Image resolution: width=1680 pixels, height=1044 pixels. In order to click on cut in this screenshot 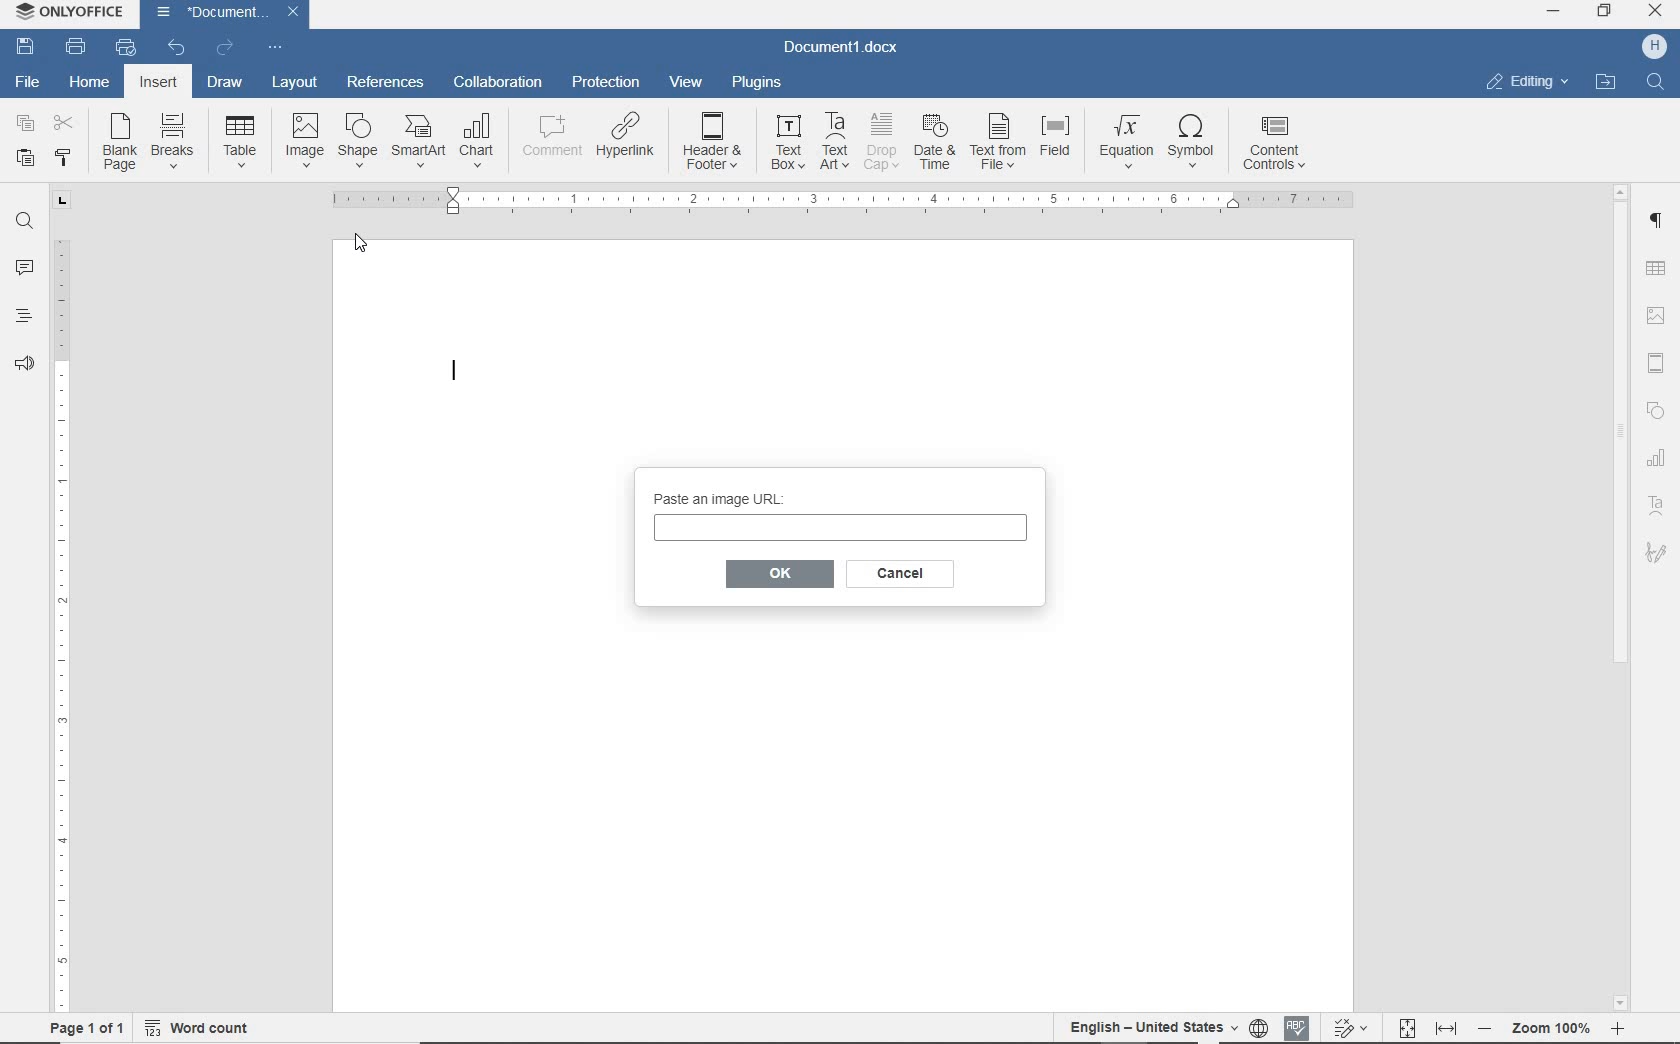, I will do `click(64, 122)`.